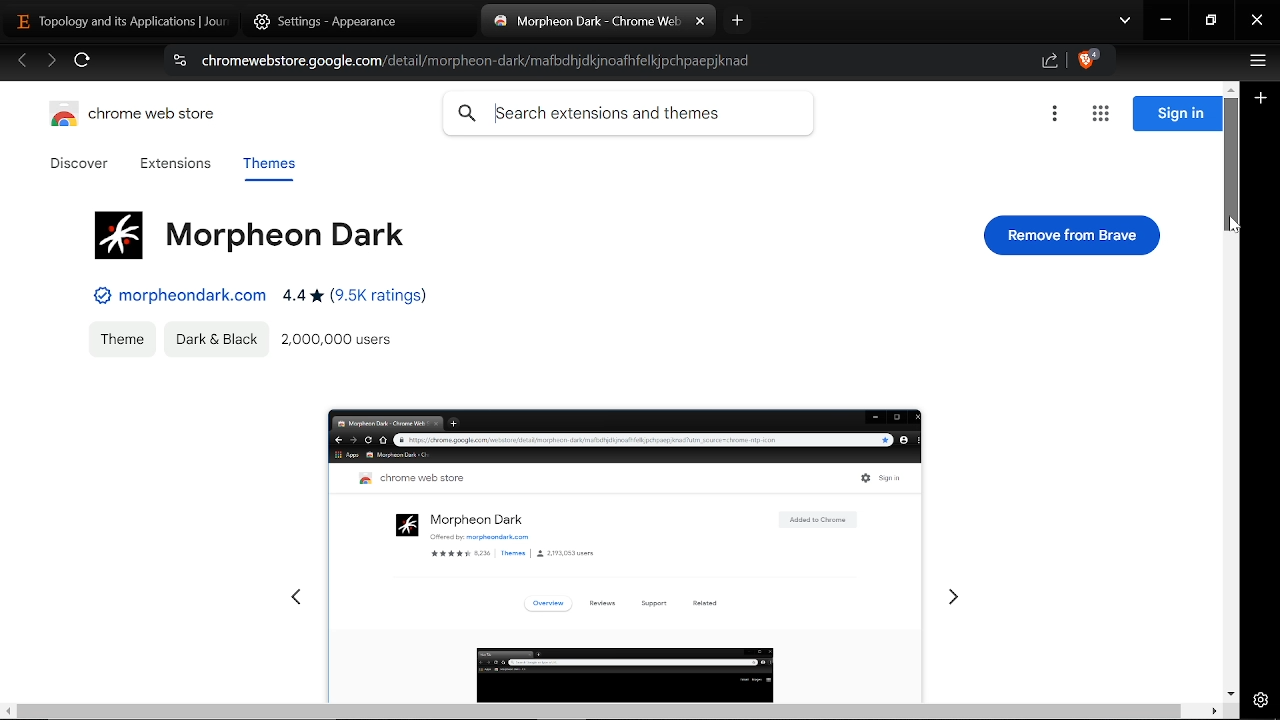 This screenshot has height=720, width=1280. Describe the element at coordinates (178, 63) in the screenshot. I see `Cite information` at that location.